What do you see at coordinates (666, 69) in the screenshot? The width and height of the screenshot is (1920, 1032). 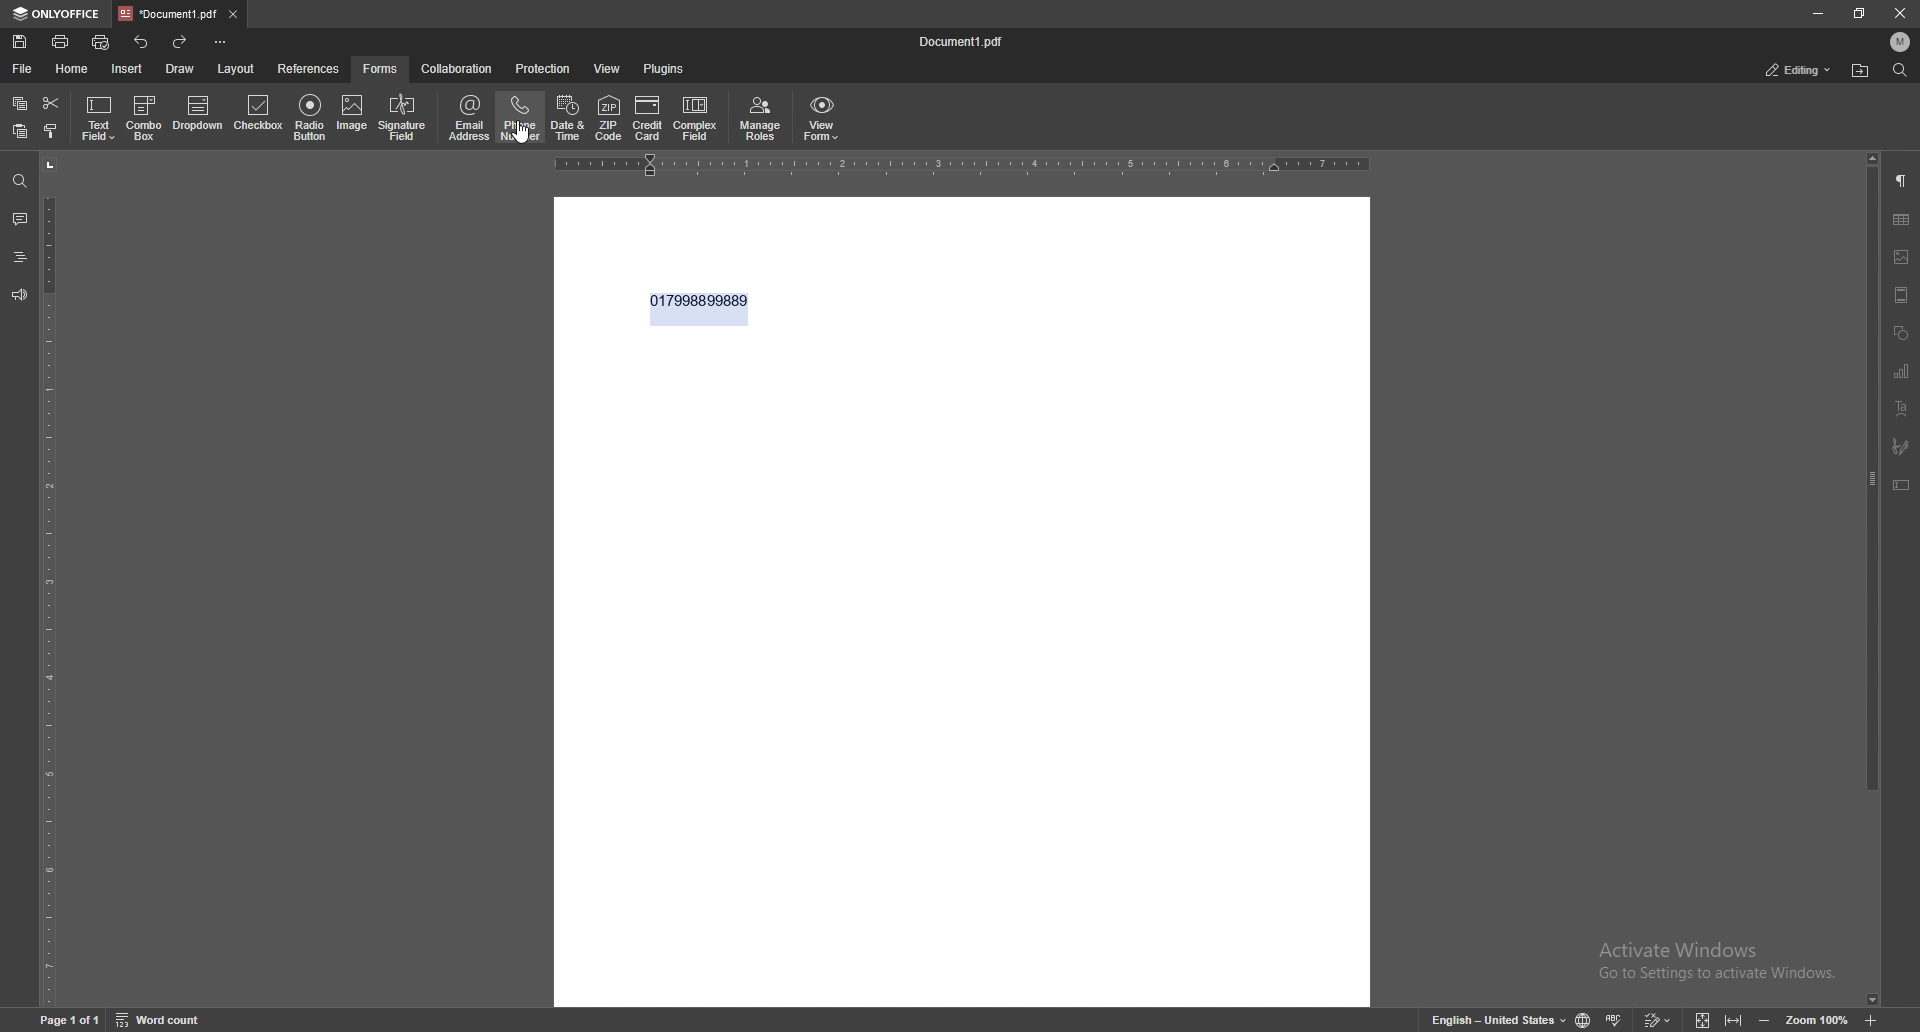 I see `plugins` at bounding box center [666, 69].